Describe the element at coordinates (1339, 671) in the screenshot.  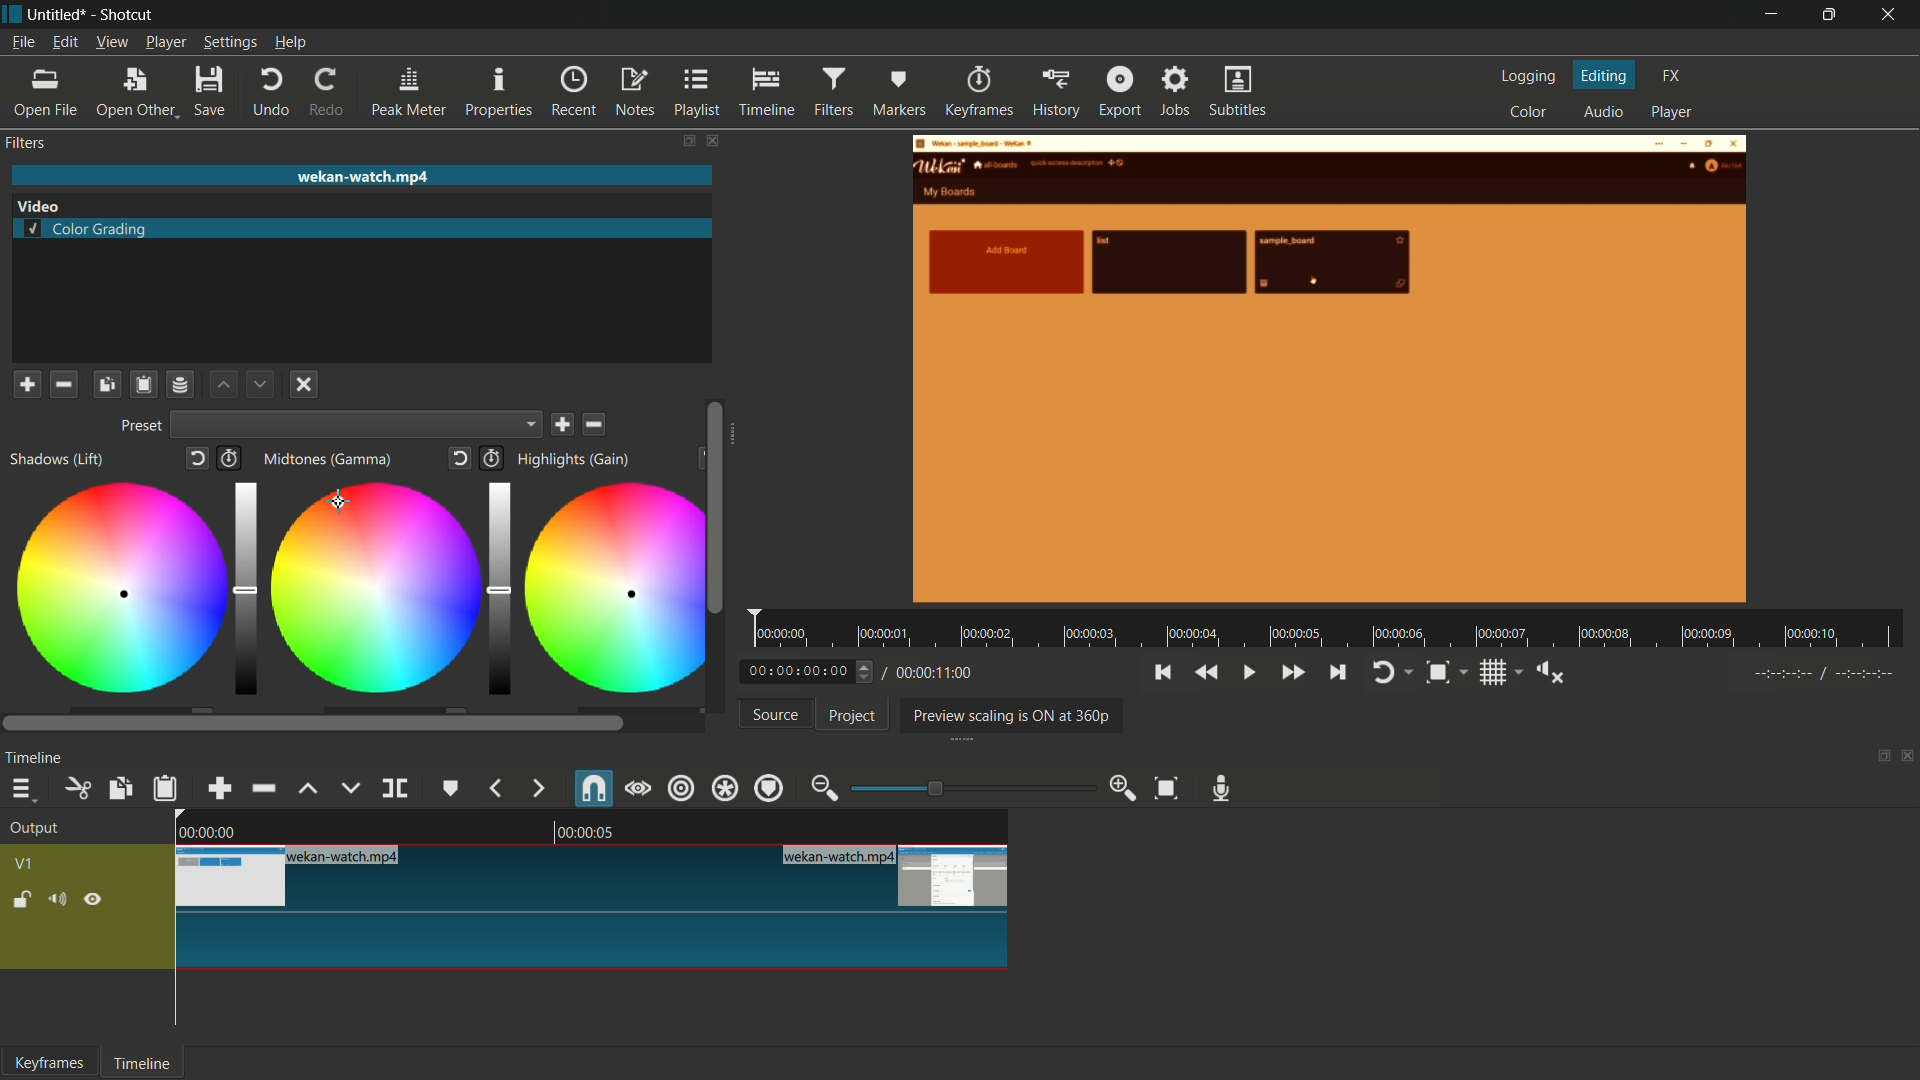
I see `skip to the next point` at that location.